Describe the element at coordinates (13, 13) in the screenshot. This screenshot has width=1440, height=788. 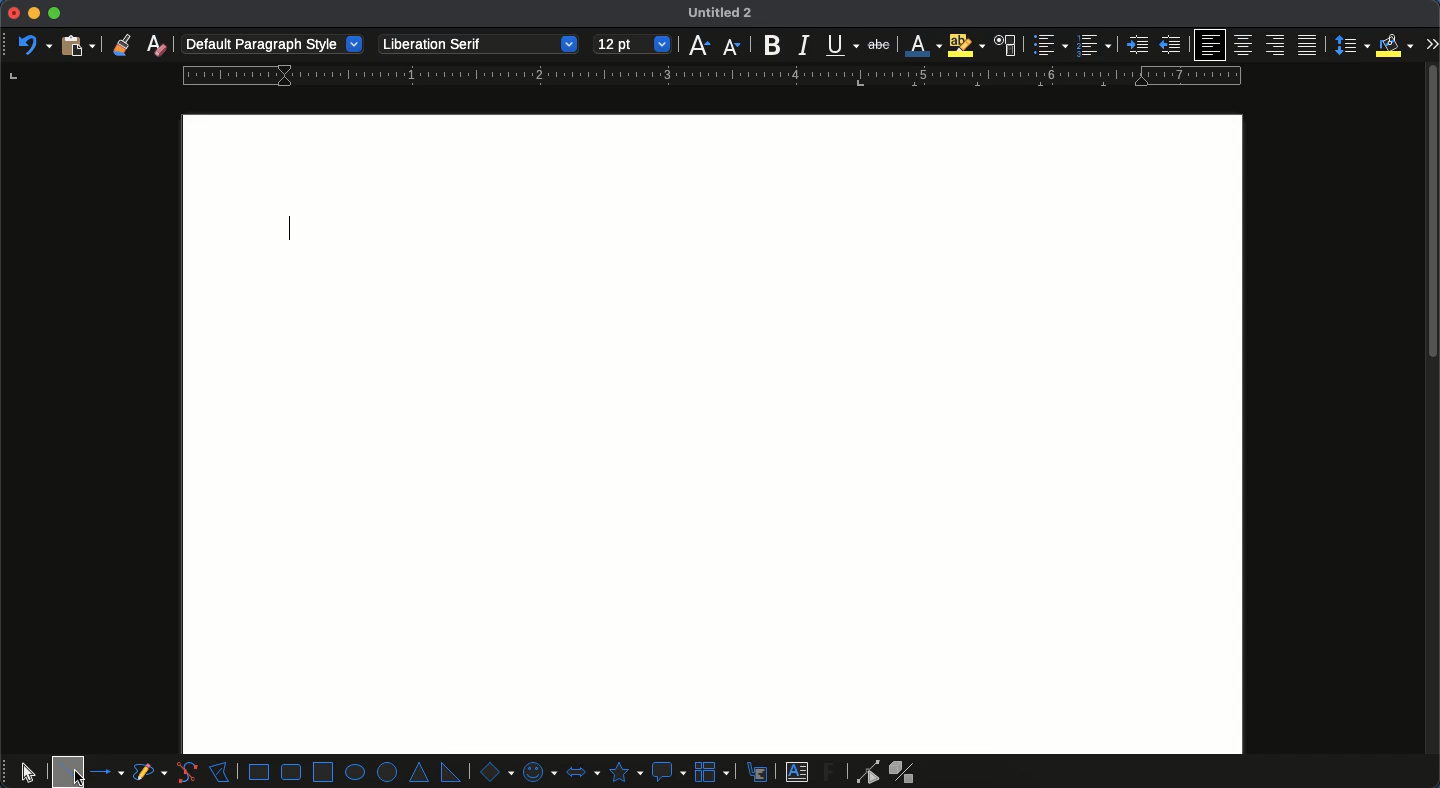
I see `close` at that location.